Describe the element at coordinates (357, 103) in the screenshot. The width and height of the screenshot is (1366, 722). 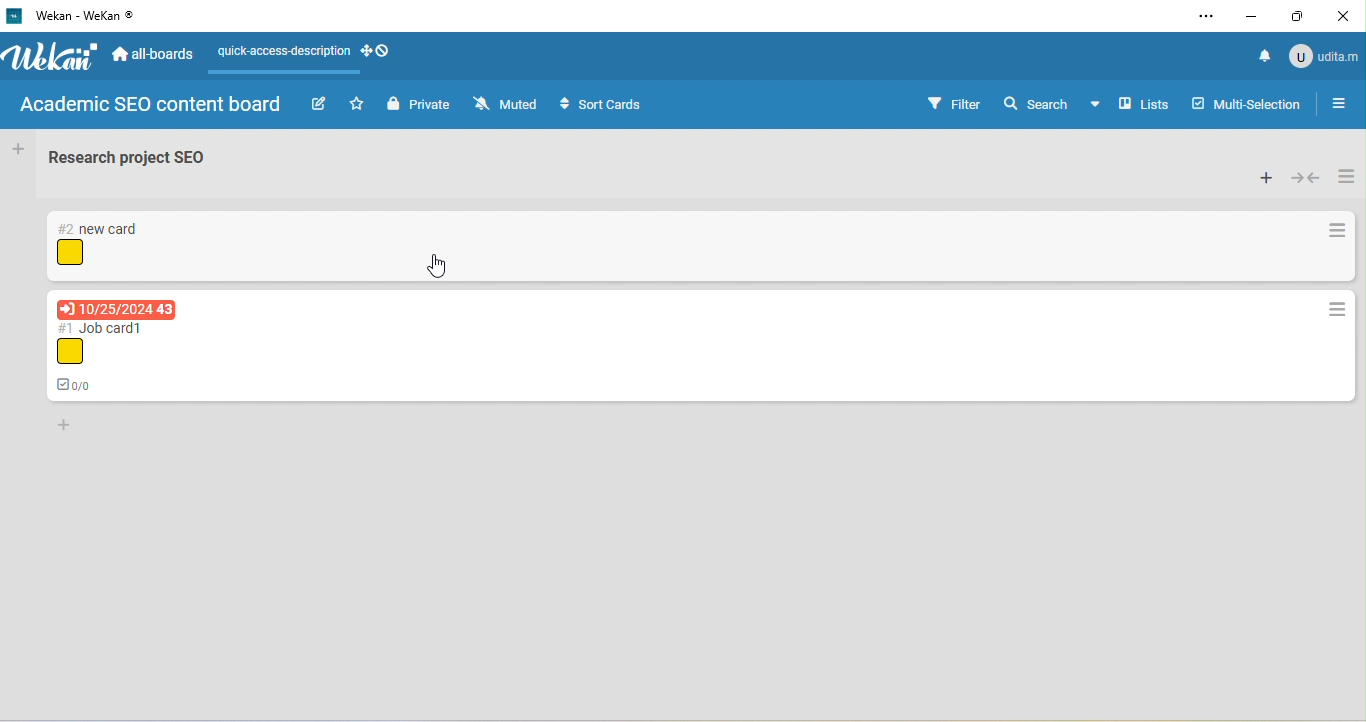
I see `star this board` at that location.